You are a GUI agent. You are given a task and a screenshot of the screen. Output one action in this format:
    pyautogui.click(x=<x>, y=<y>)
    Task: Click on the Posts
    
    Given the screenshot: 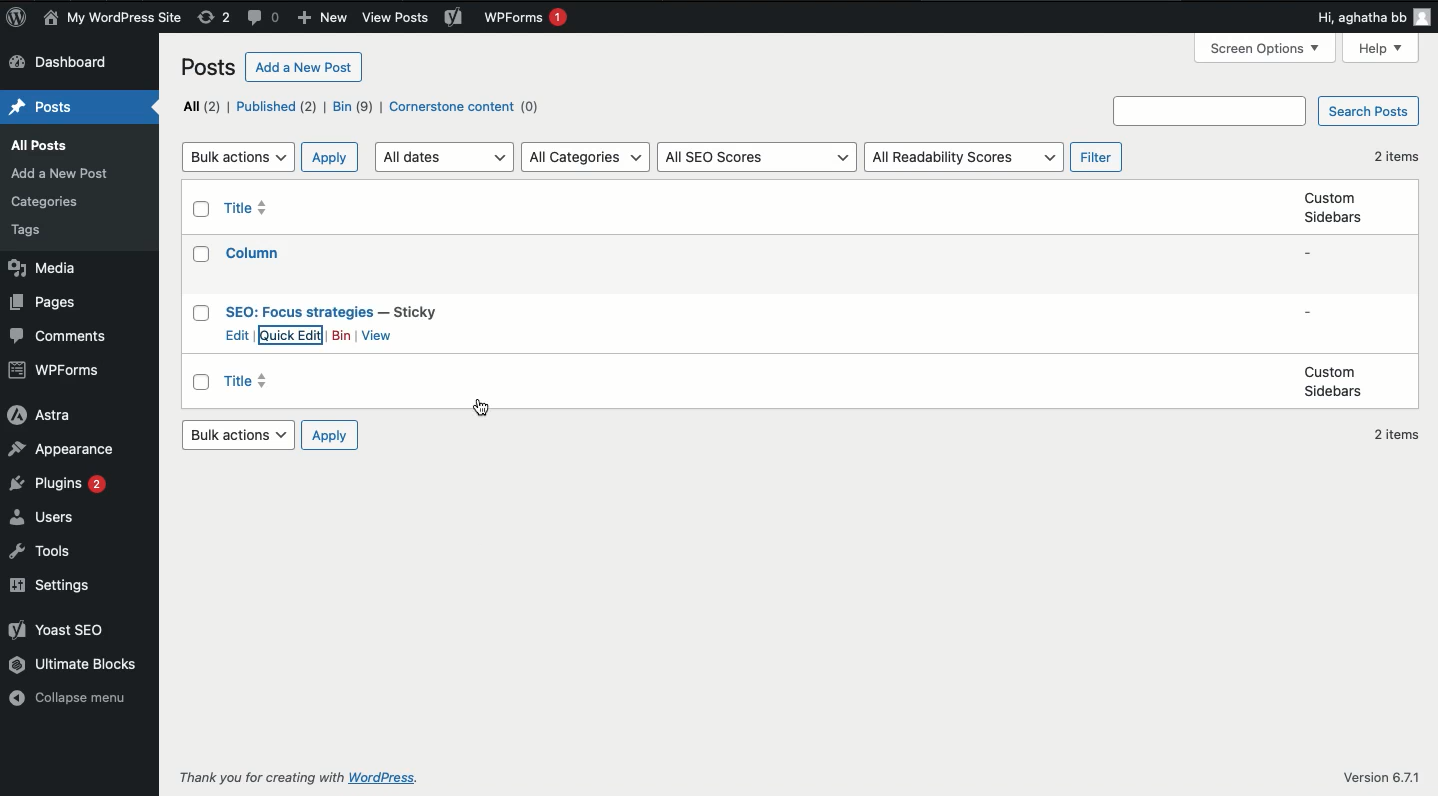 What is the action you would take?
    pyautogui.click(x=48, y=202)
    